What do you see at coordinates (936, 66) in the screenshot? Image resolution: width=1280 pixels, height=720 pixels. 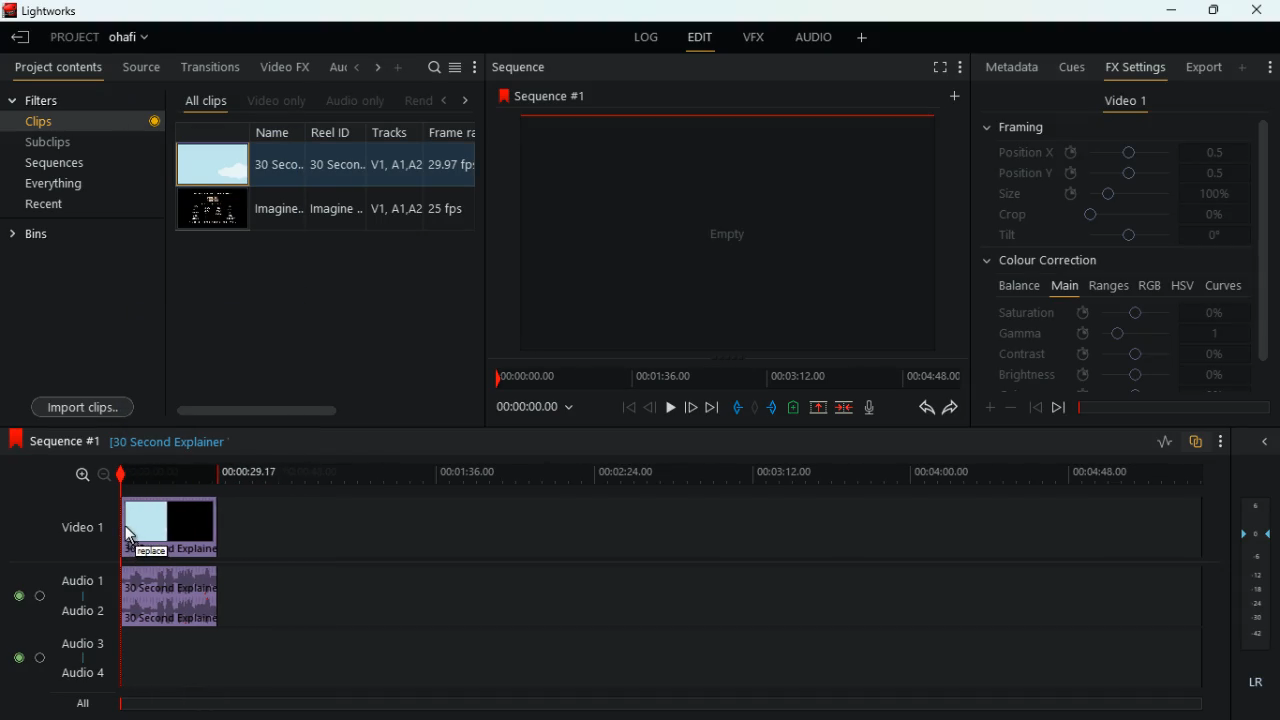 I see `full screen` at bounding box center [936, 66].